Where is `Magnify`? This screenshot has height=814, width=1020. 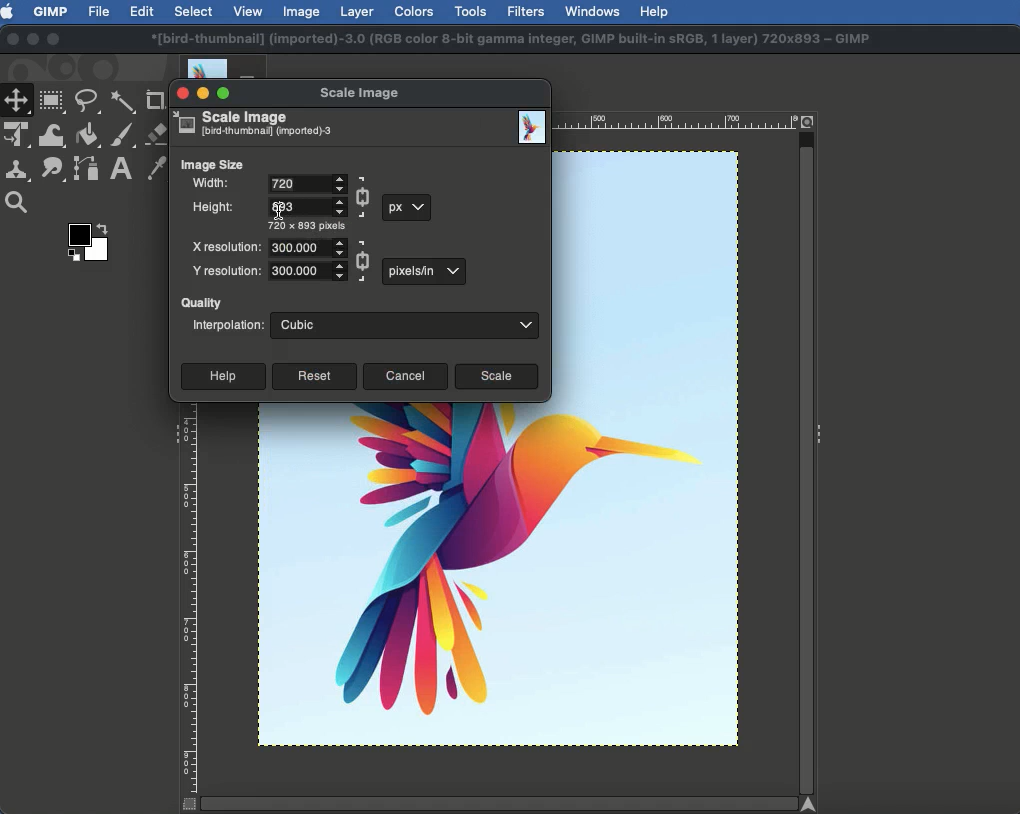 Magnify is located at coordinates (19, 202).